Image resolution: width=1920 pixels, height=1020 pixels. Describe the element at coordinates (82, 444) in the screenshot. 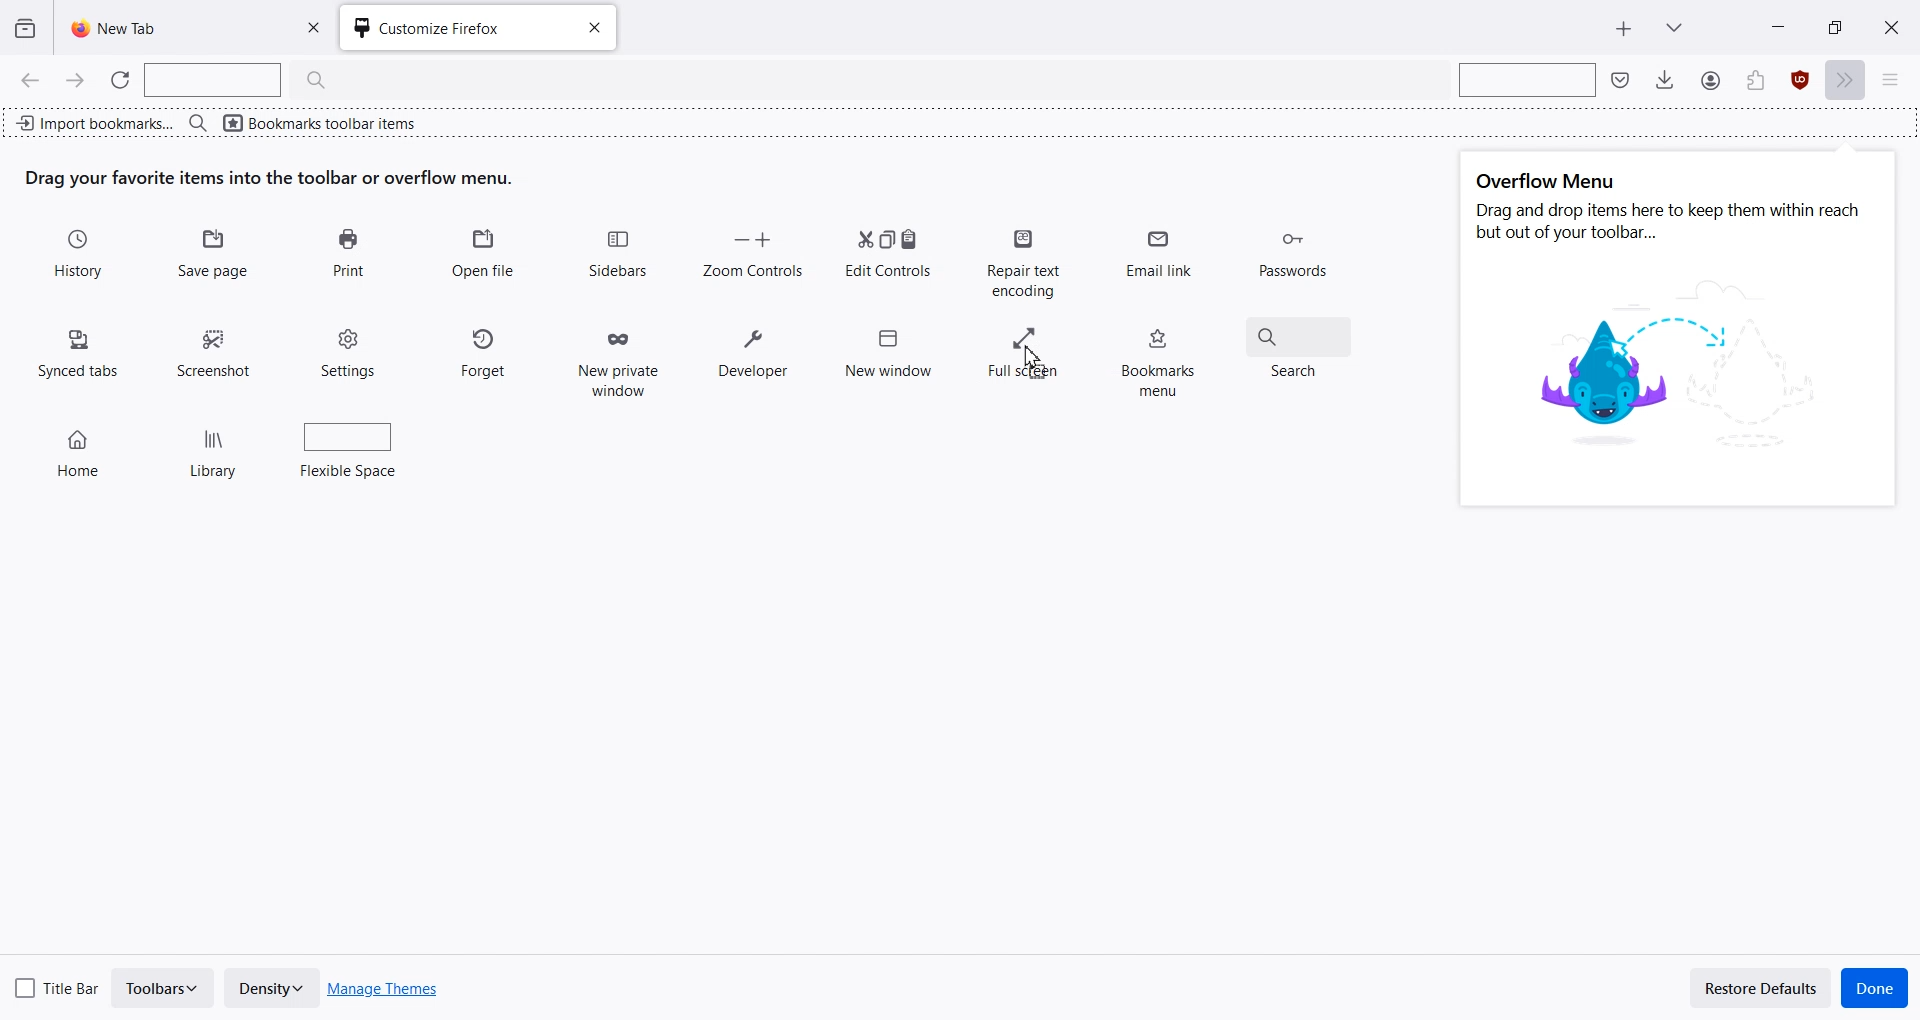

I see `Home` at that location.